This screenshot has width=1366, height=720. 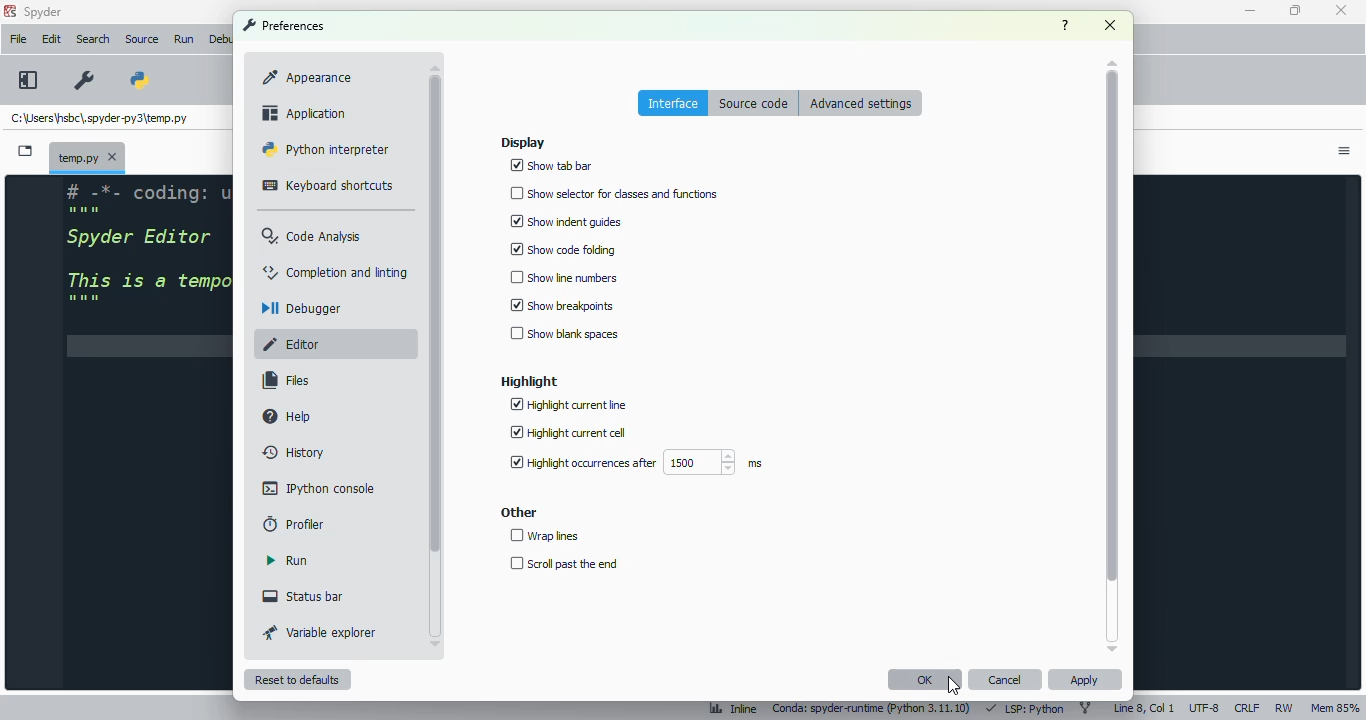 I want to click on temporary file, so click(x=88, y=156).